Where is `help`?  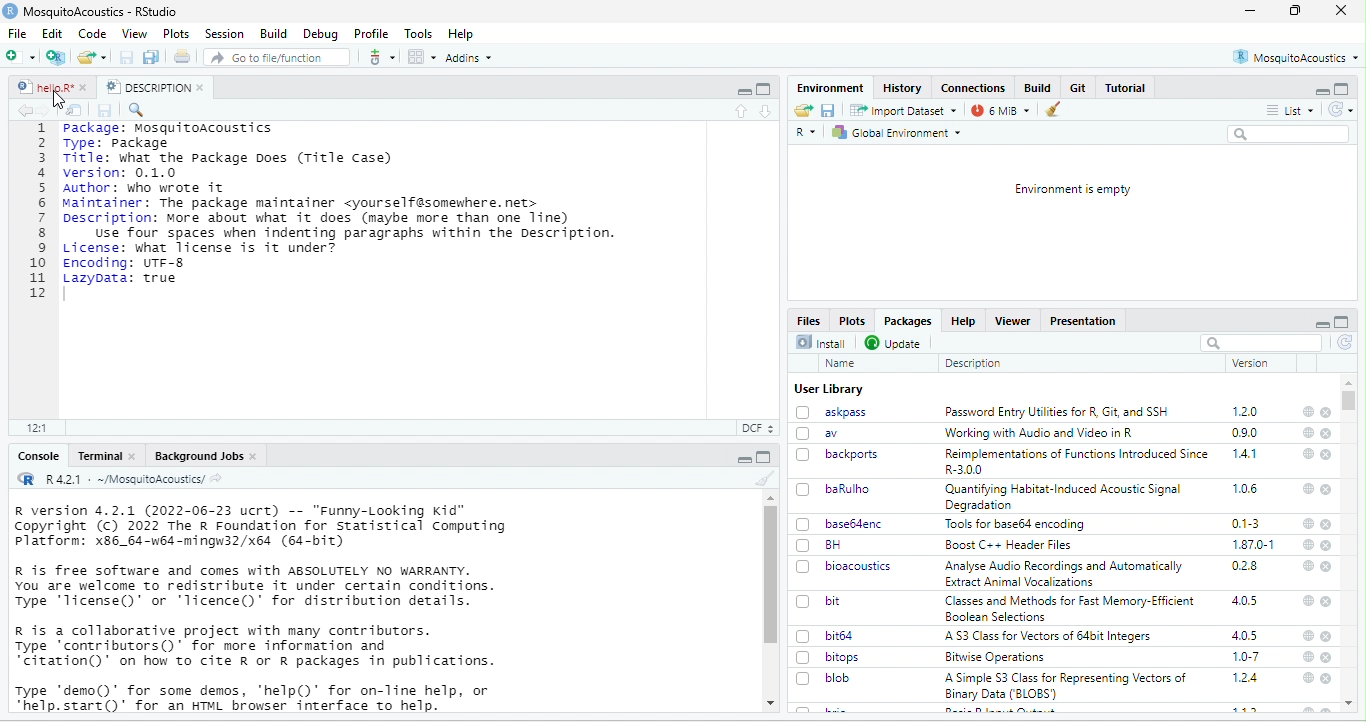 help is located at coordinates (1307, 601).